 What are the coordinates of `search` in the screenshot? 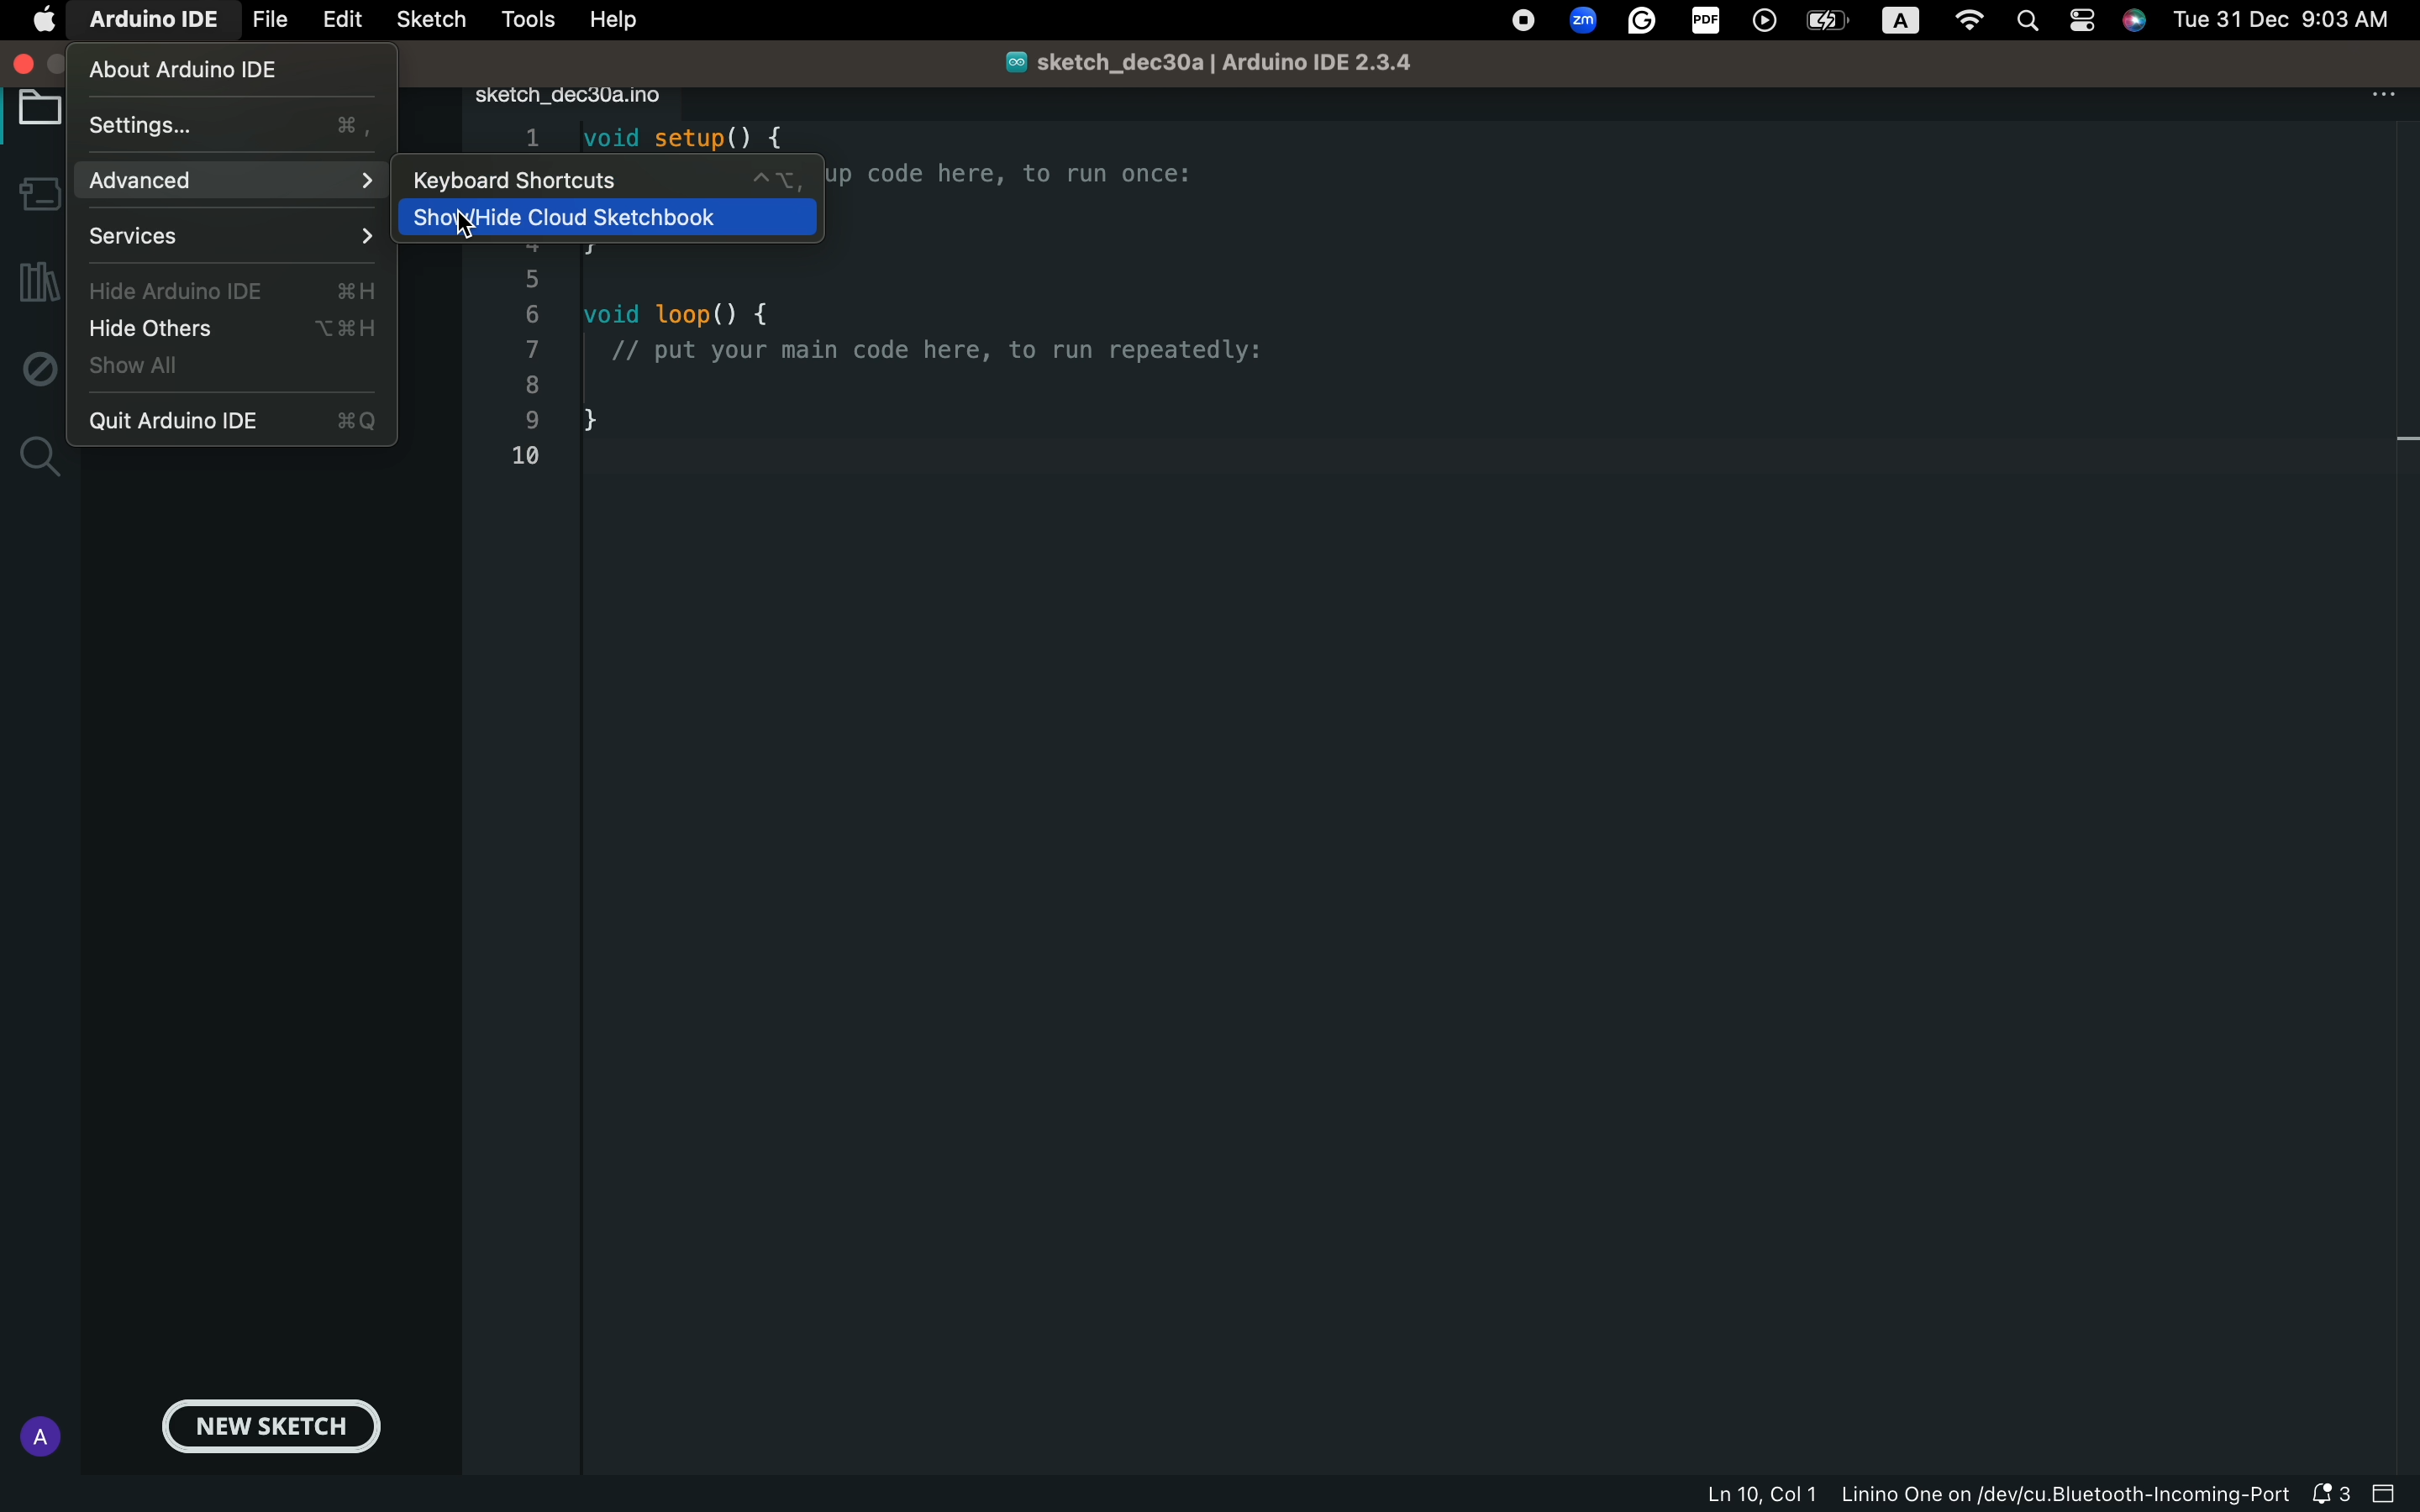 It's located at (35, 454).